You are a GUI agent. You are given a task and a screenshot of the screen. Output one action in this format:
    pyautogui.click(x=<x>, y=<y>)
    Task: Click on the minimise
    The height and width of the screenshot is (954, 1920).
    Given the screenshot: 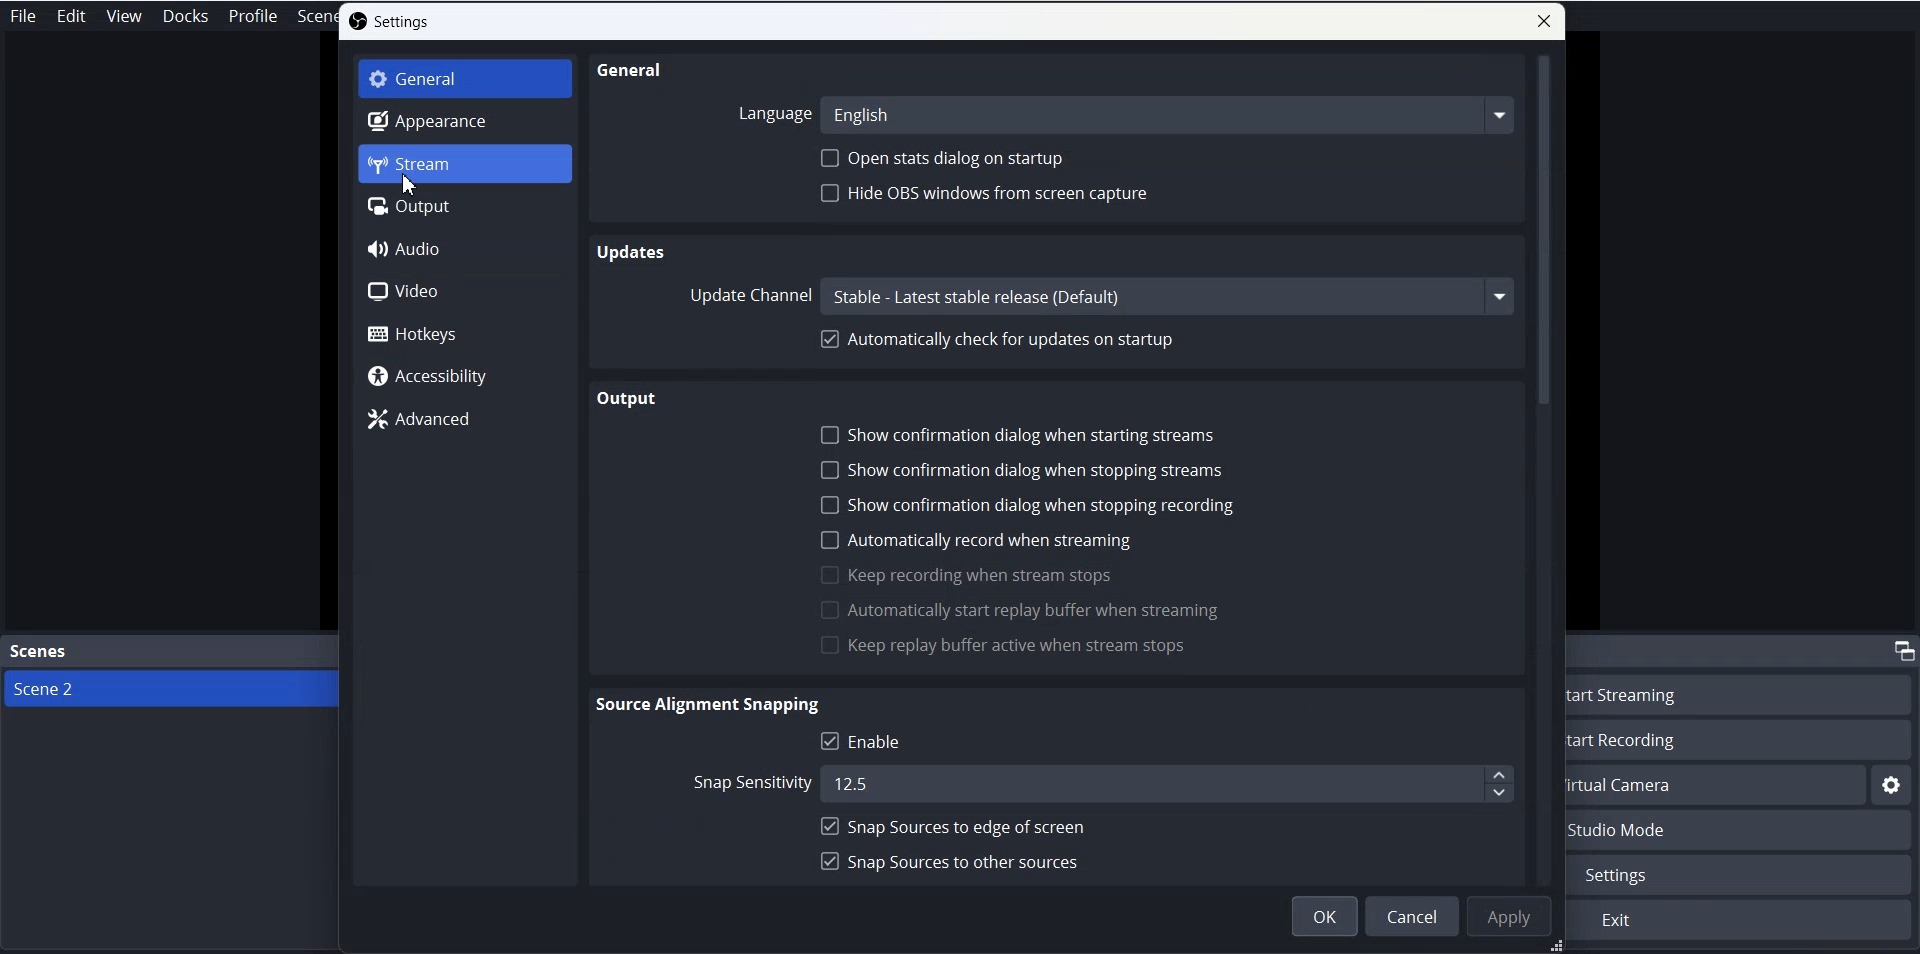 What is the action you would take?
    pyautogui.click(x=1901, y=649)
    